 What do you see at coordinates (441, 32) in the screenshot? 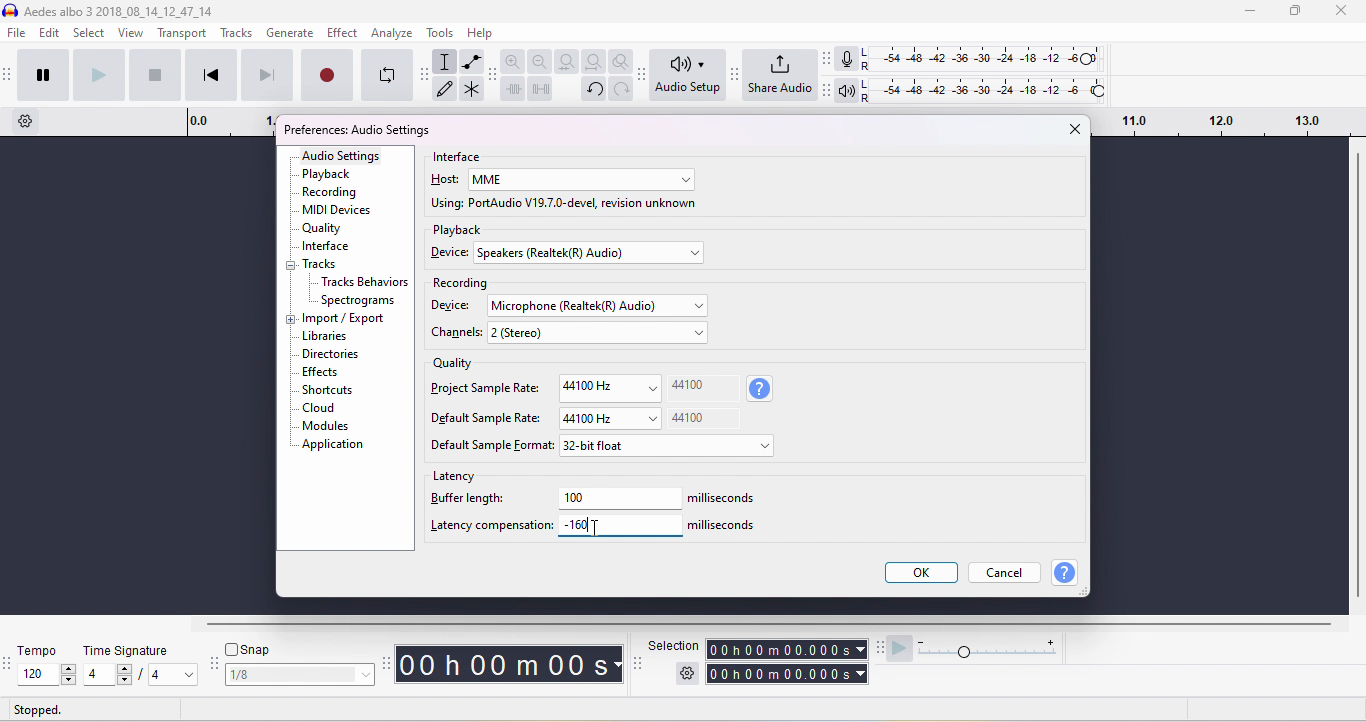
I see `tools` at bounding box center [441, 32].